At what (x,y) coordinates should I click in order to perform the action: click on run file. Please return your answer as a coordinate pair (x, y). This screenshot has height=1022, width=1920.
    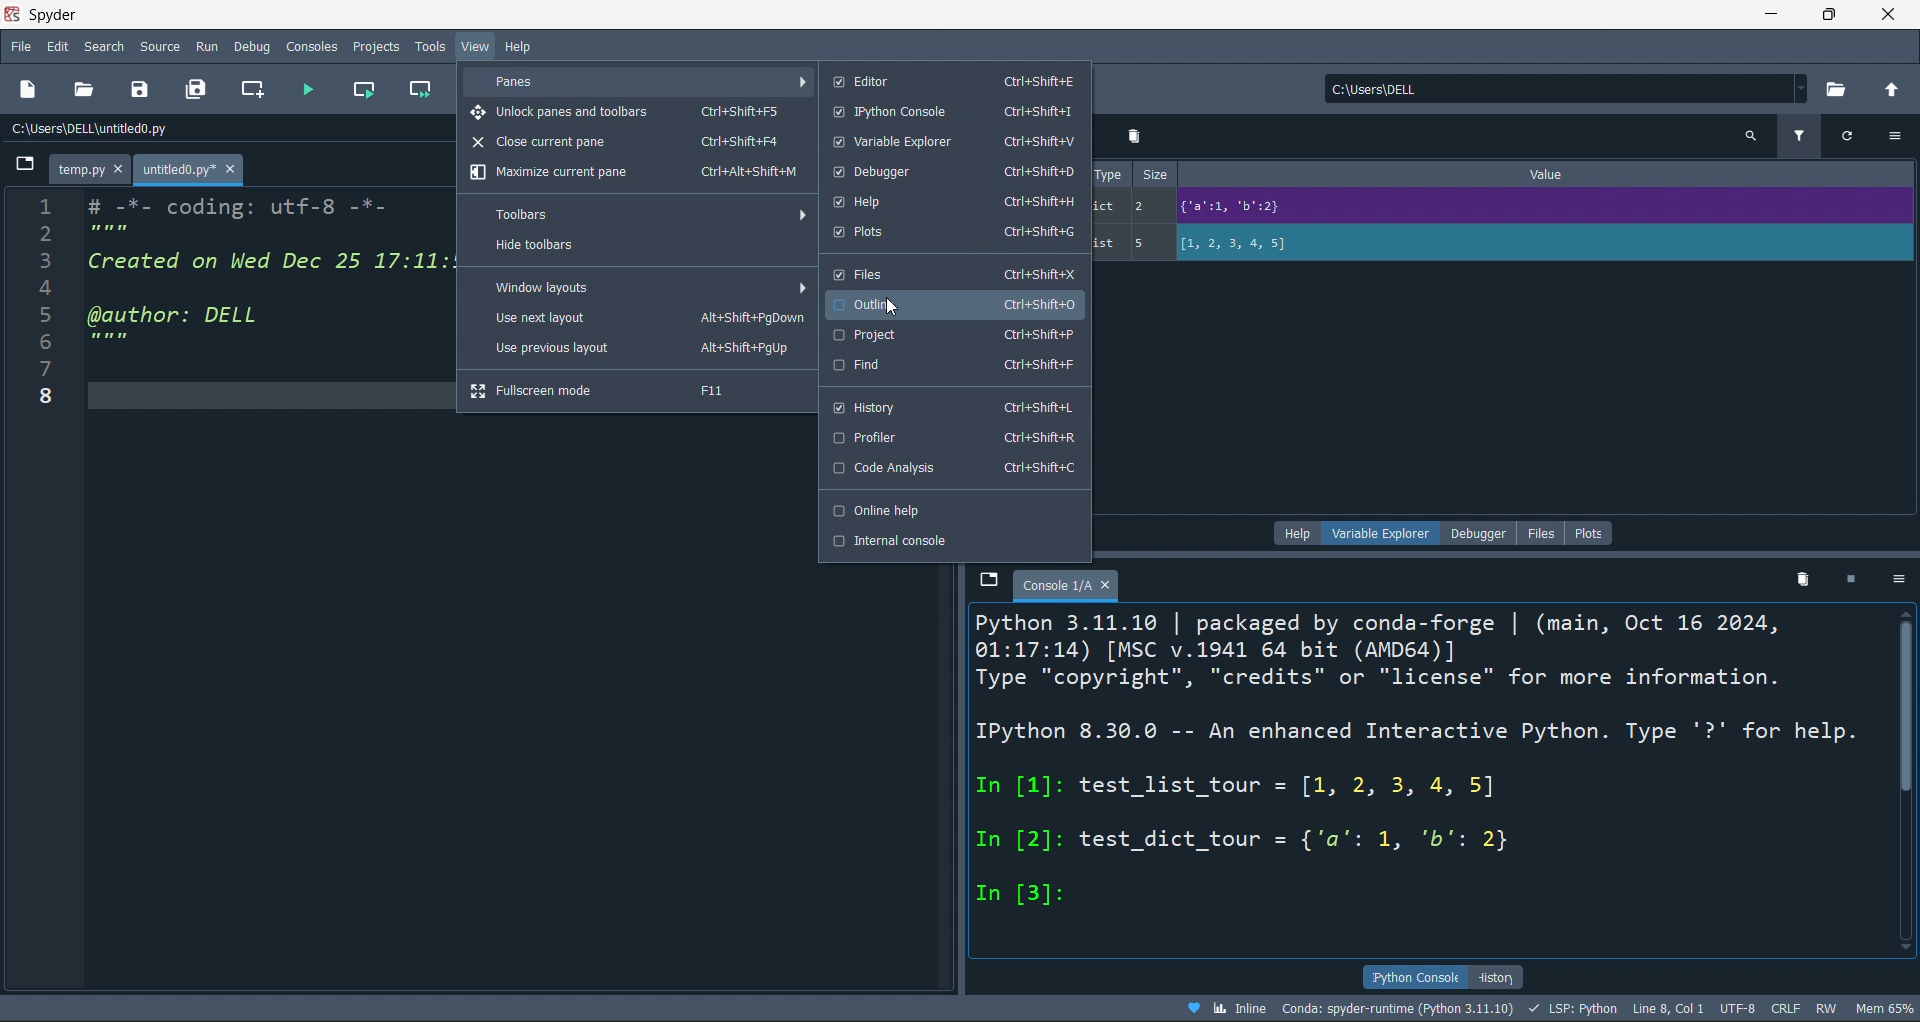
    Looking at the image, I should click on (310, 88).